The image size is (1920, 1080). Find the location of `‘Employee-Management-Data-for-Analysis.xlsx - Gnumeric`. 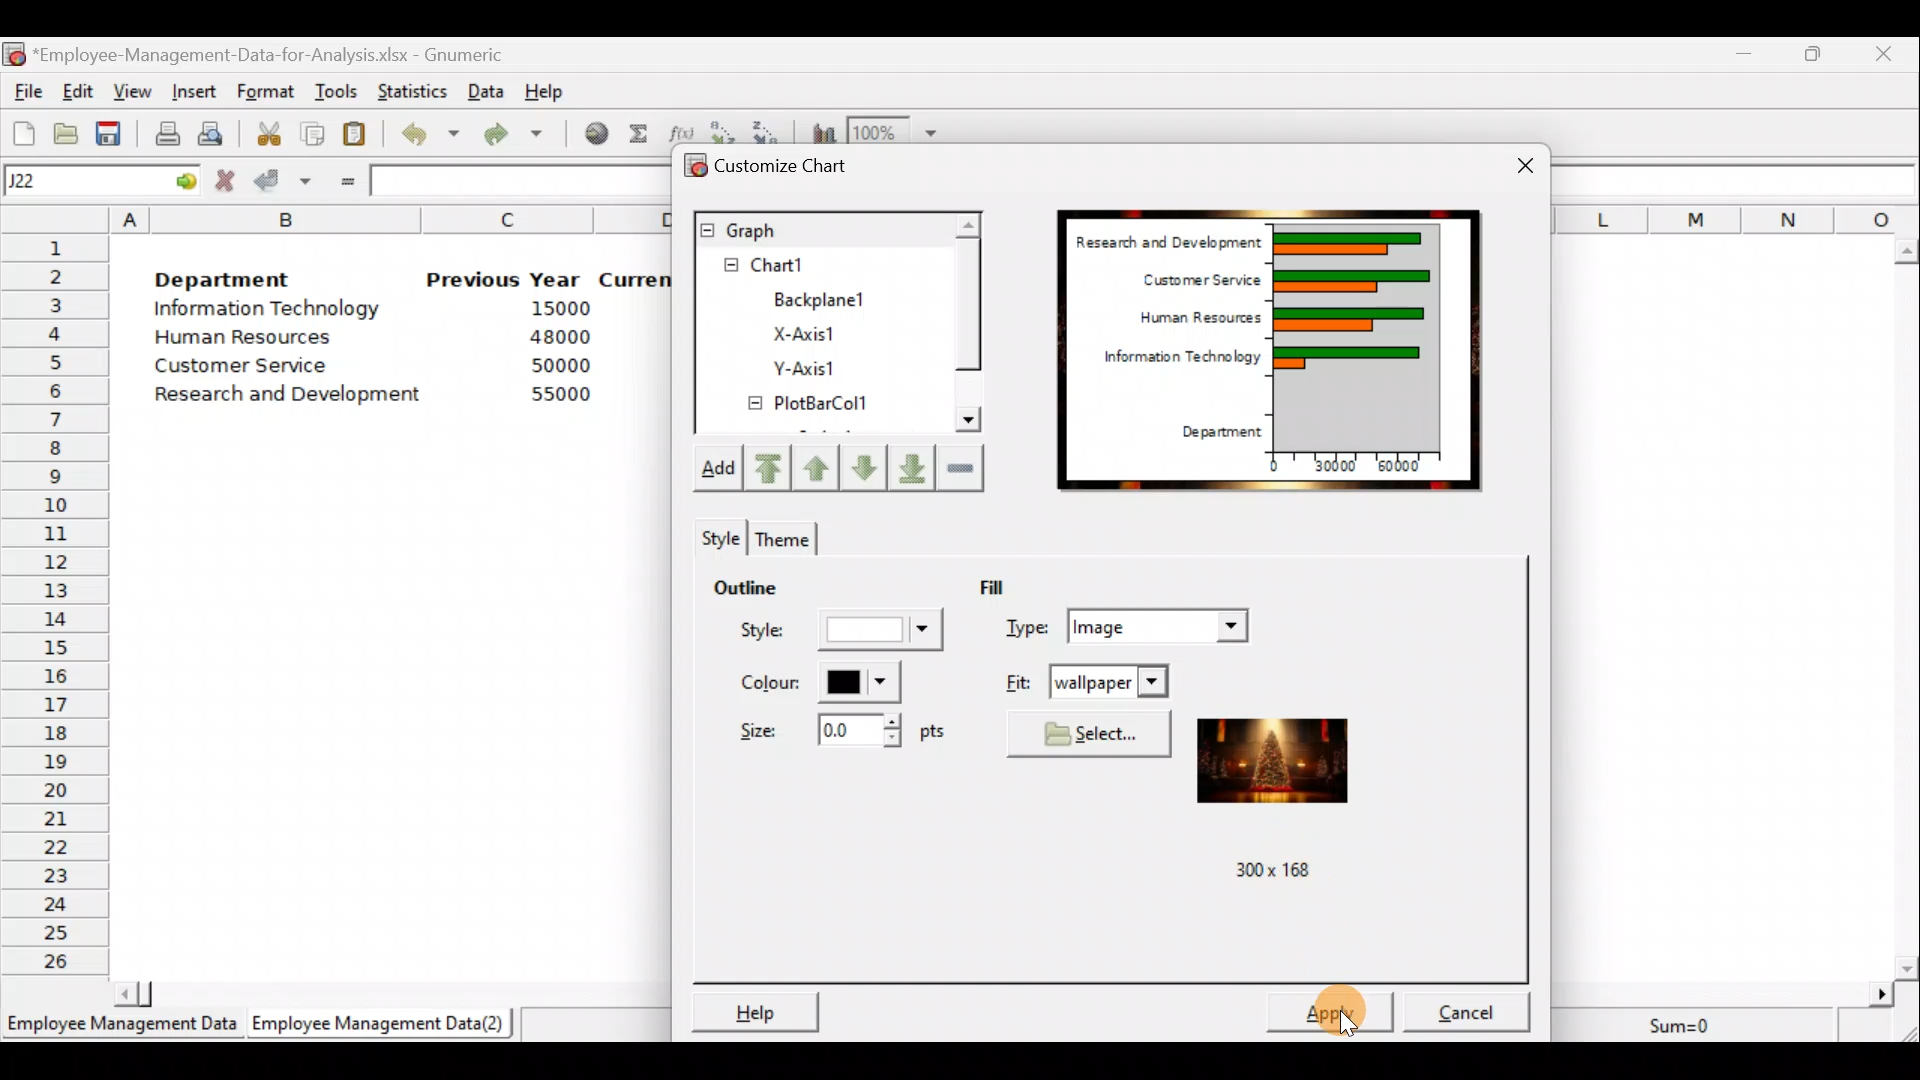

‘Employee-Management-Data-for-Analysis.xlsx - Gnumeric is located at coordinates (289, 55).